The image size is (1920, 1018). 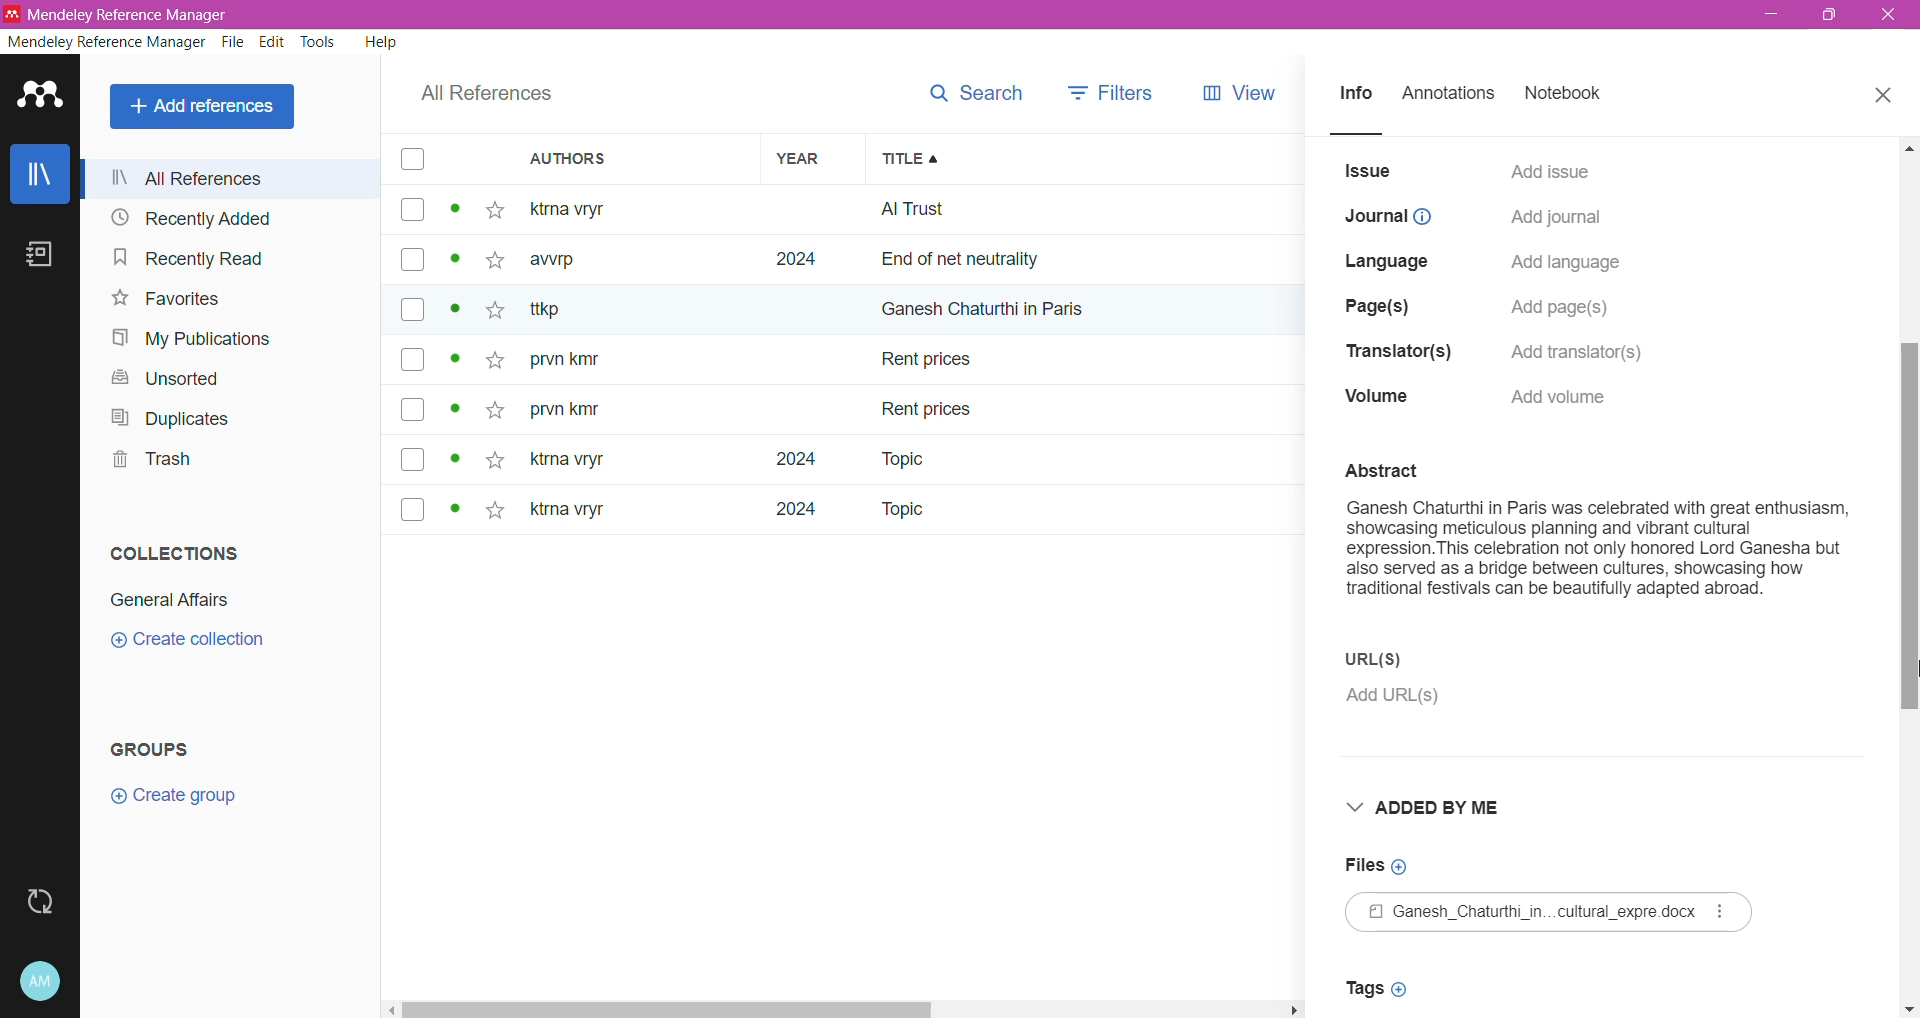 What do you see at coordinates (1369, 171) in the screenshot?
I see `Issue` at bounding box center [1369, 171].